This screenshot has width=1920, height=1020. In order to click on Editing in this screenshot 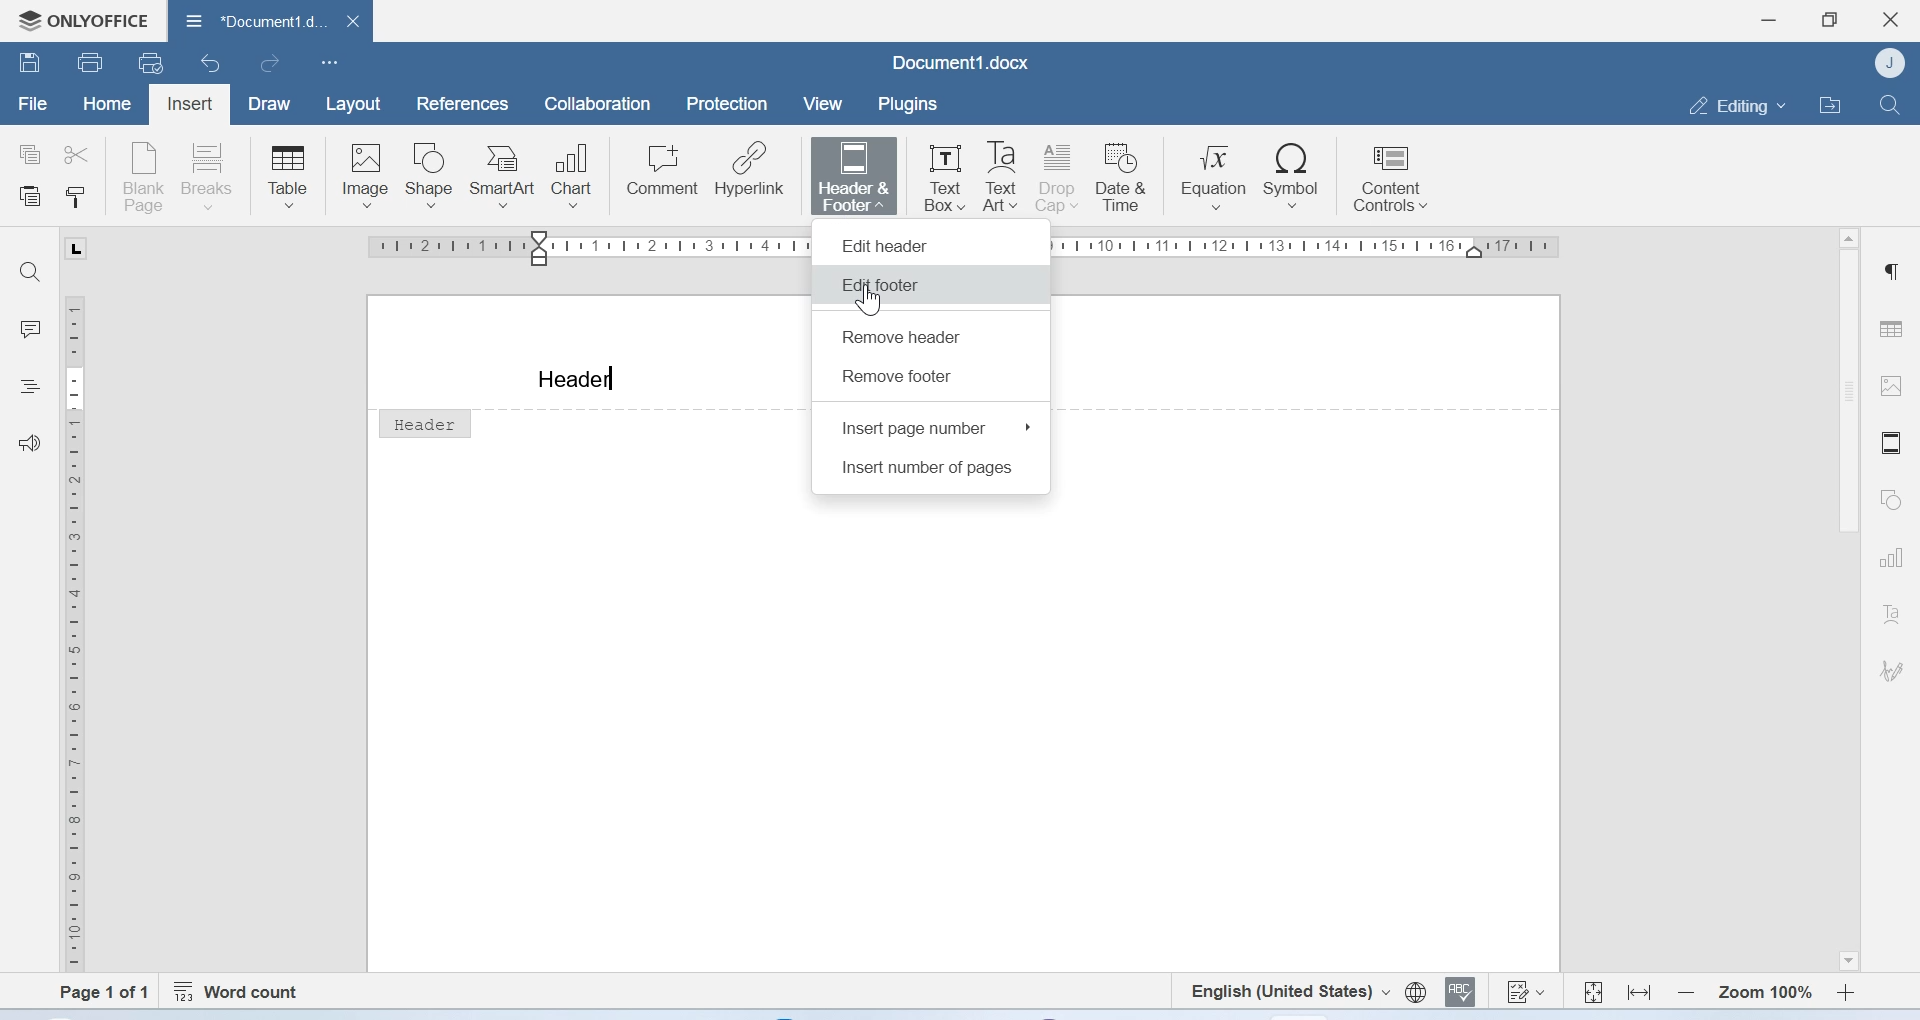, I will do `click(1732, 104)`.